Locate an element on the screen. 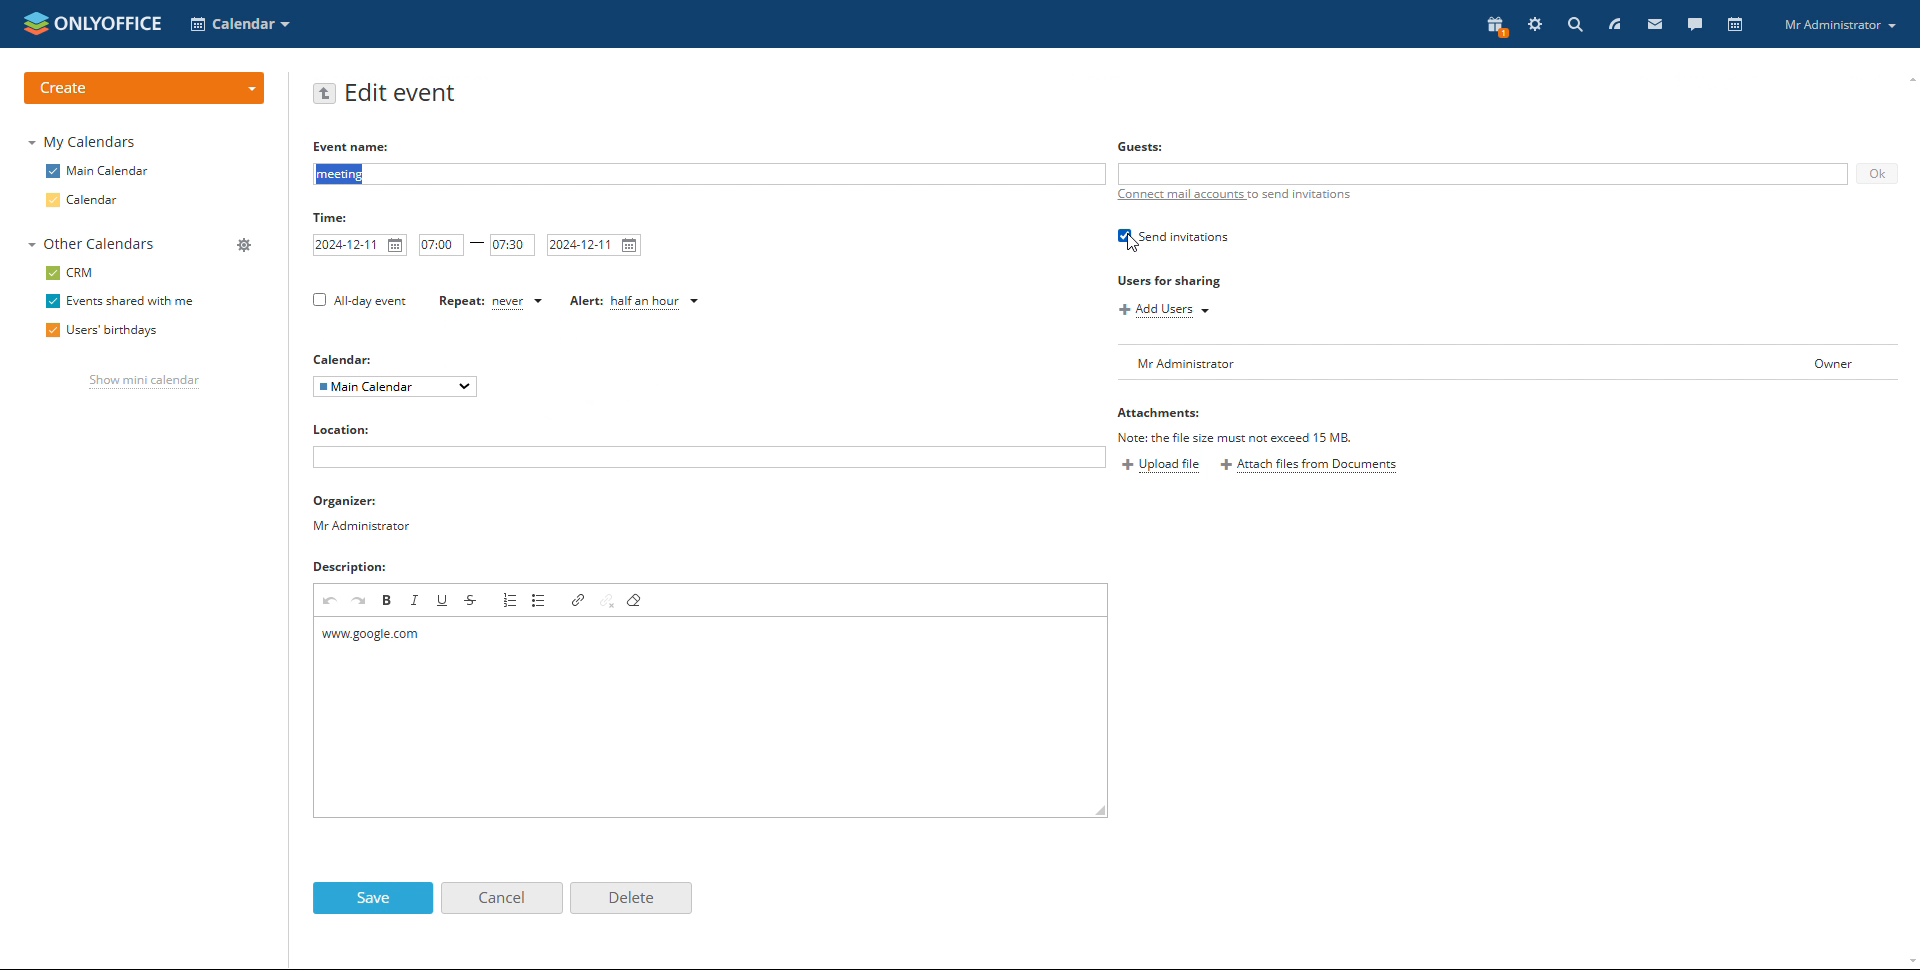 Image resolution: width=1920 pixels, height=970 pixels. settings is located at coordinates (1536, 24).